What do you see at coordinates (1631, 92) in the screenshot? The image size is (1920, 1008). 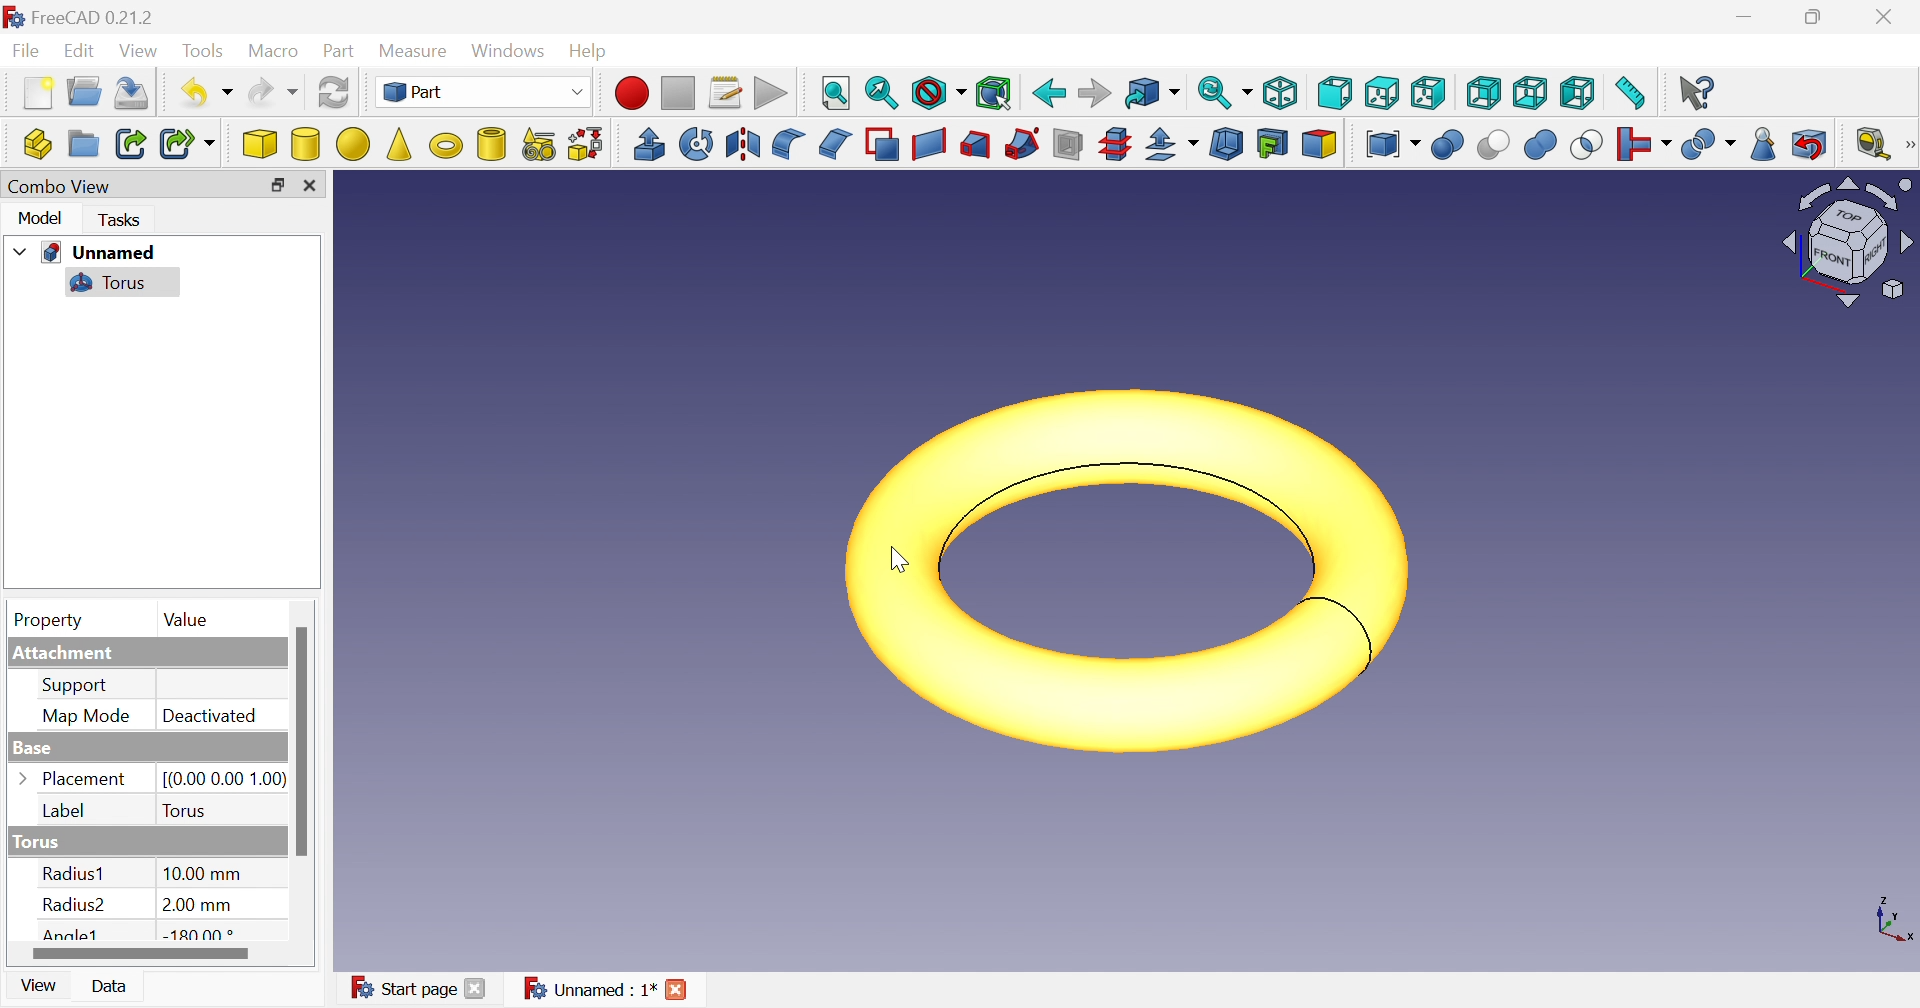 I see `Measure distance` at bounding box center [1631, 92].